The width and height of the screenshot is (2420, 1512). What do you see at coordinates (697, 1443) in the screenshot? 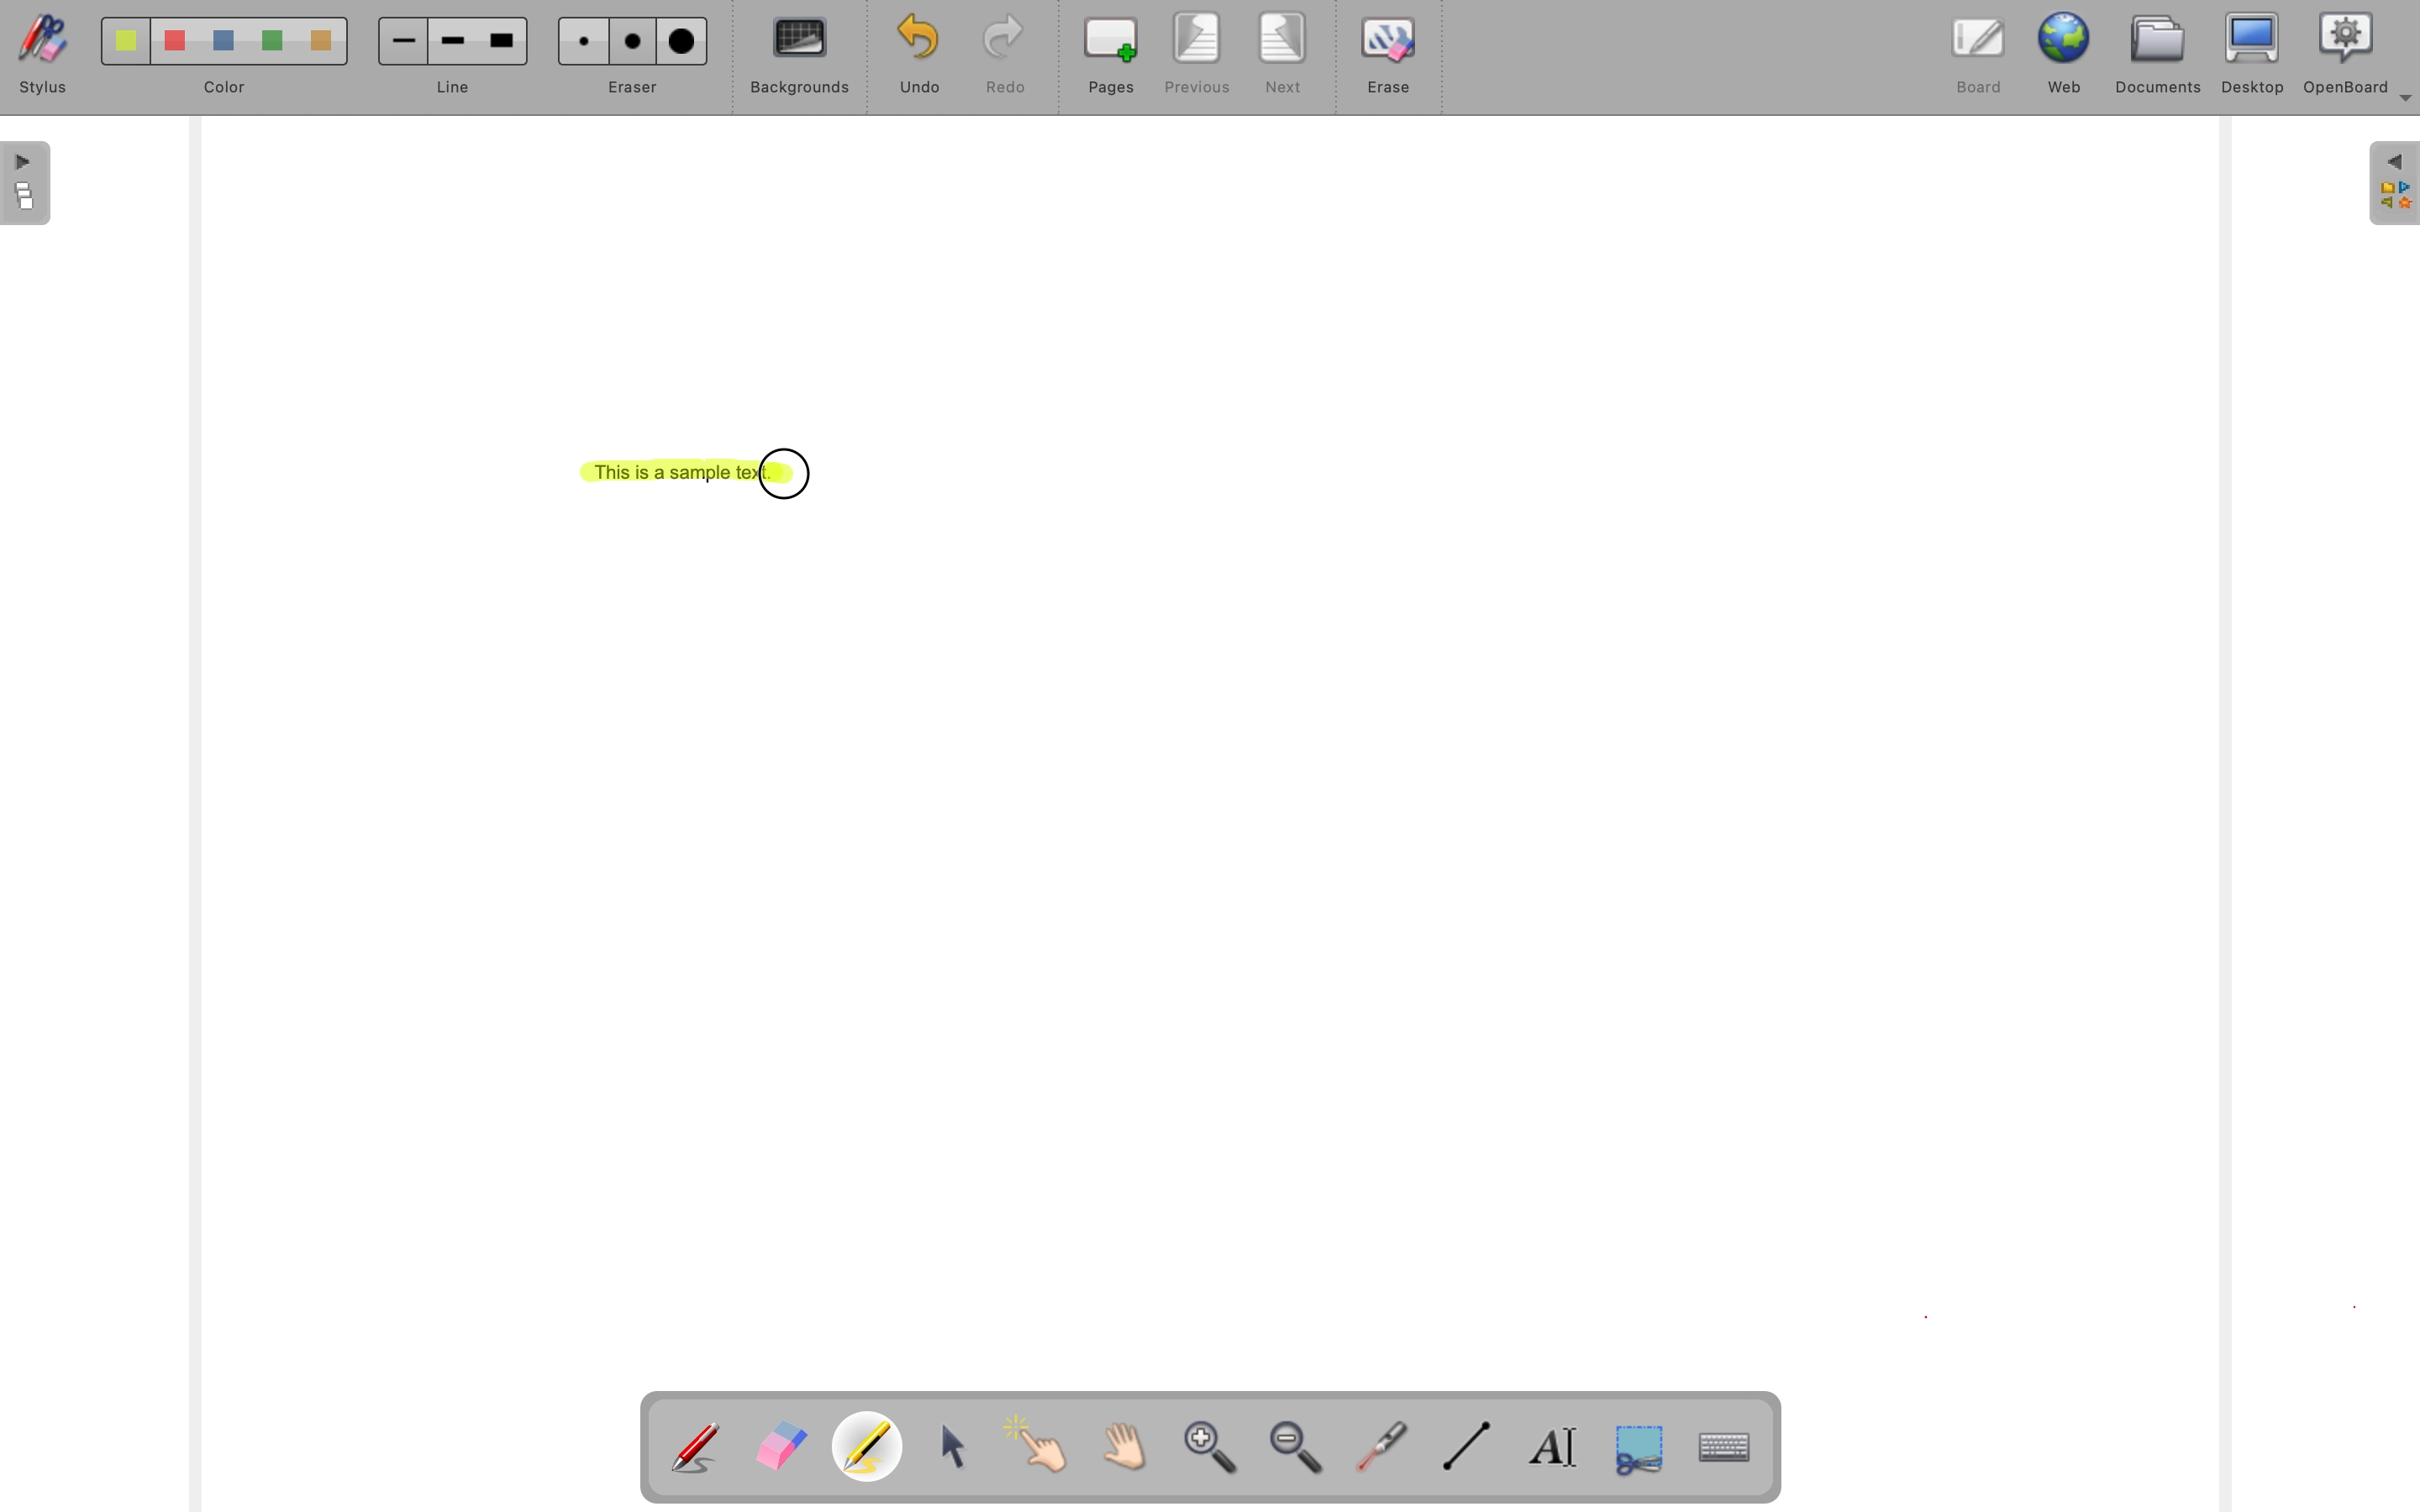
I see `Annotate document` at bounding box center [697, 1443].